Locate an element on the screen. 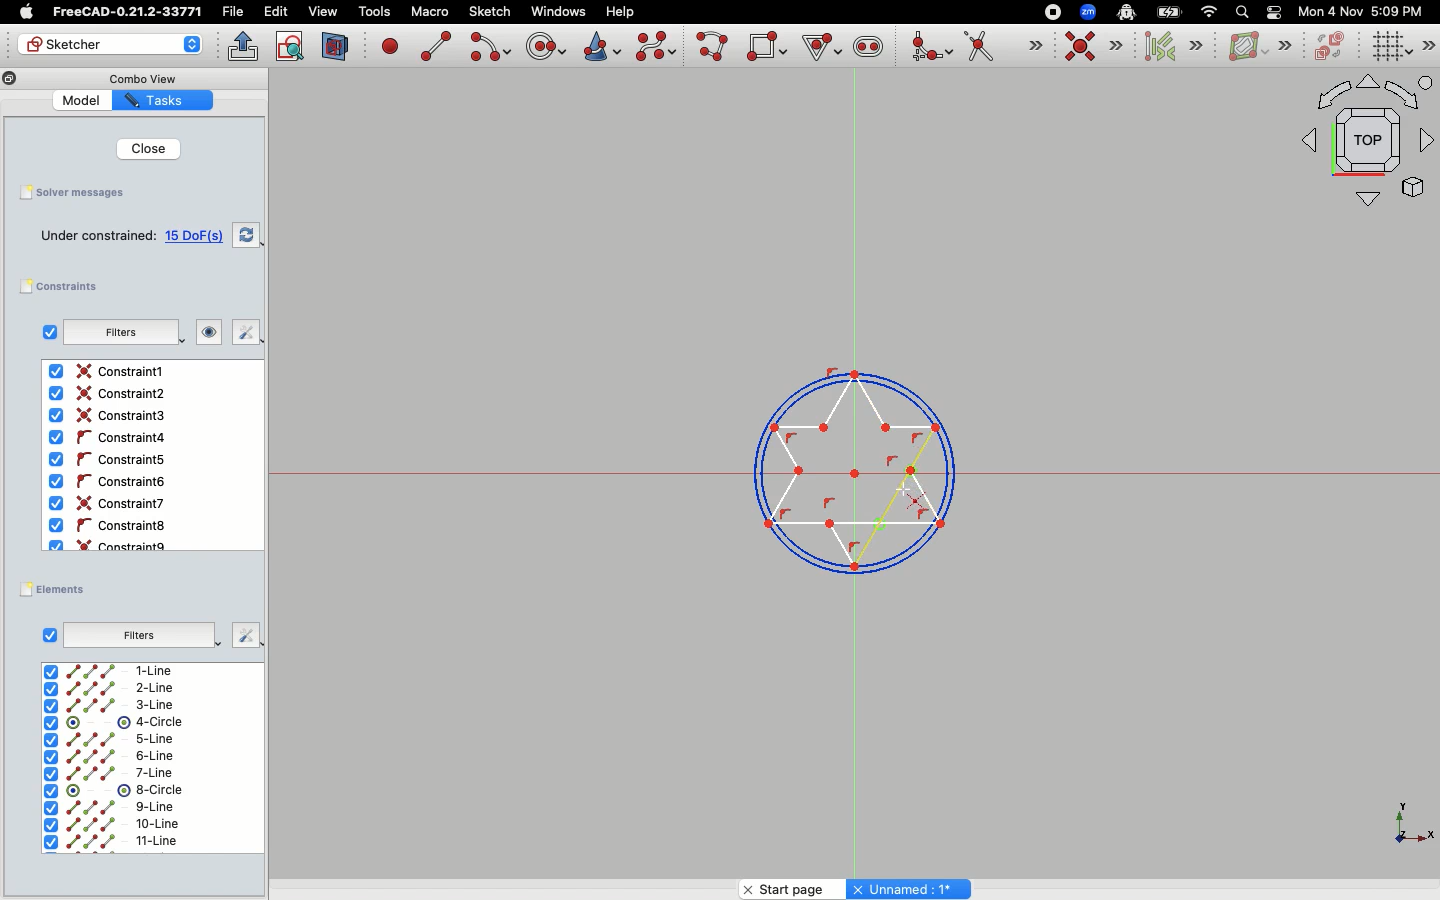 This screenshot has height=900, width=1440. Leave sketch is located at coordinates (244, 46).